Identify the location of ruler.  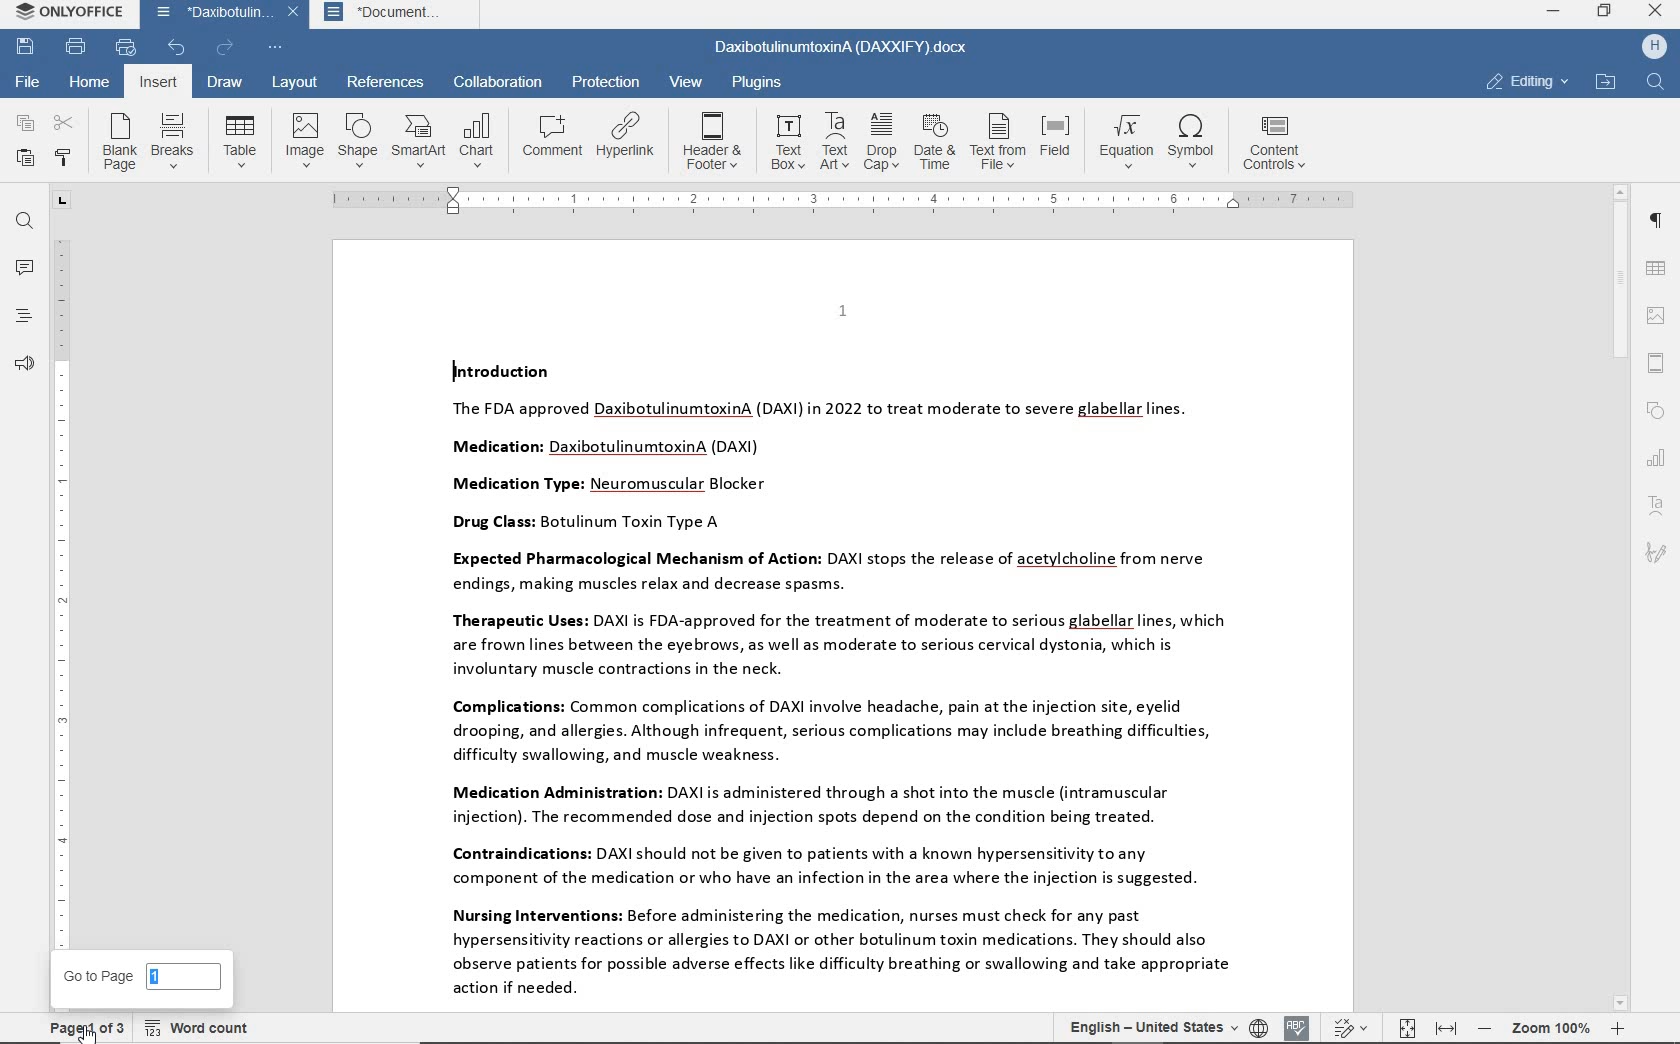
(843, 199).